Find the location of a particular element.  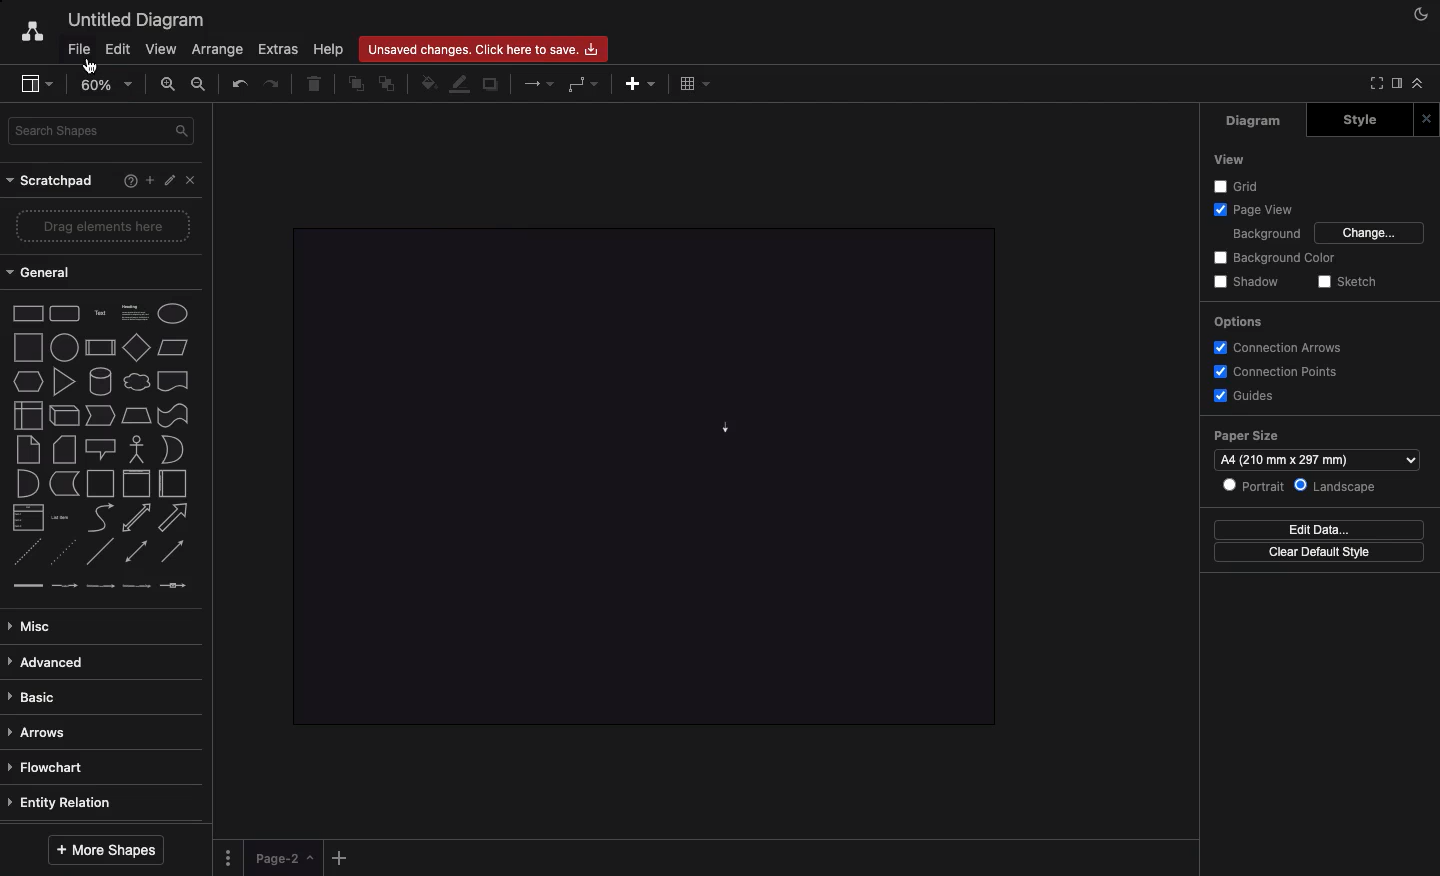

Edit is located at coordinates (119, 49).